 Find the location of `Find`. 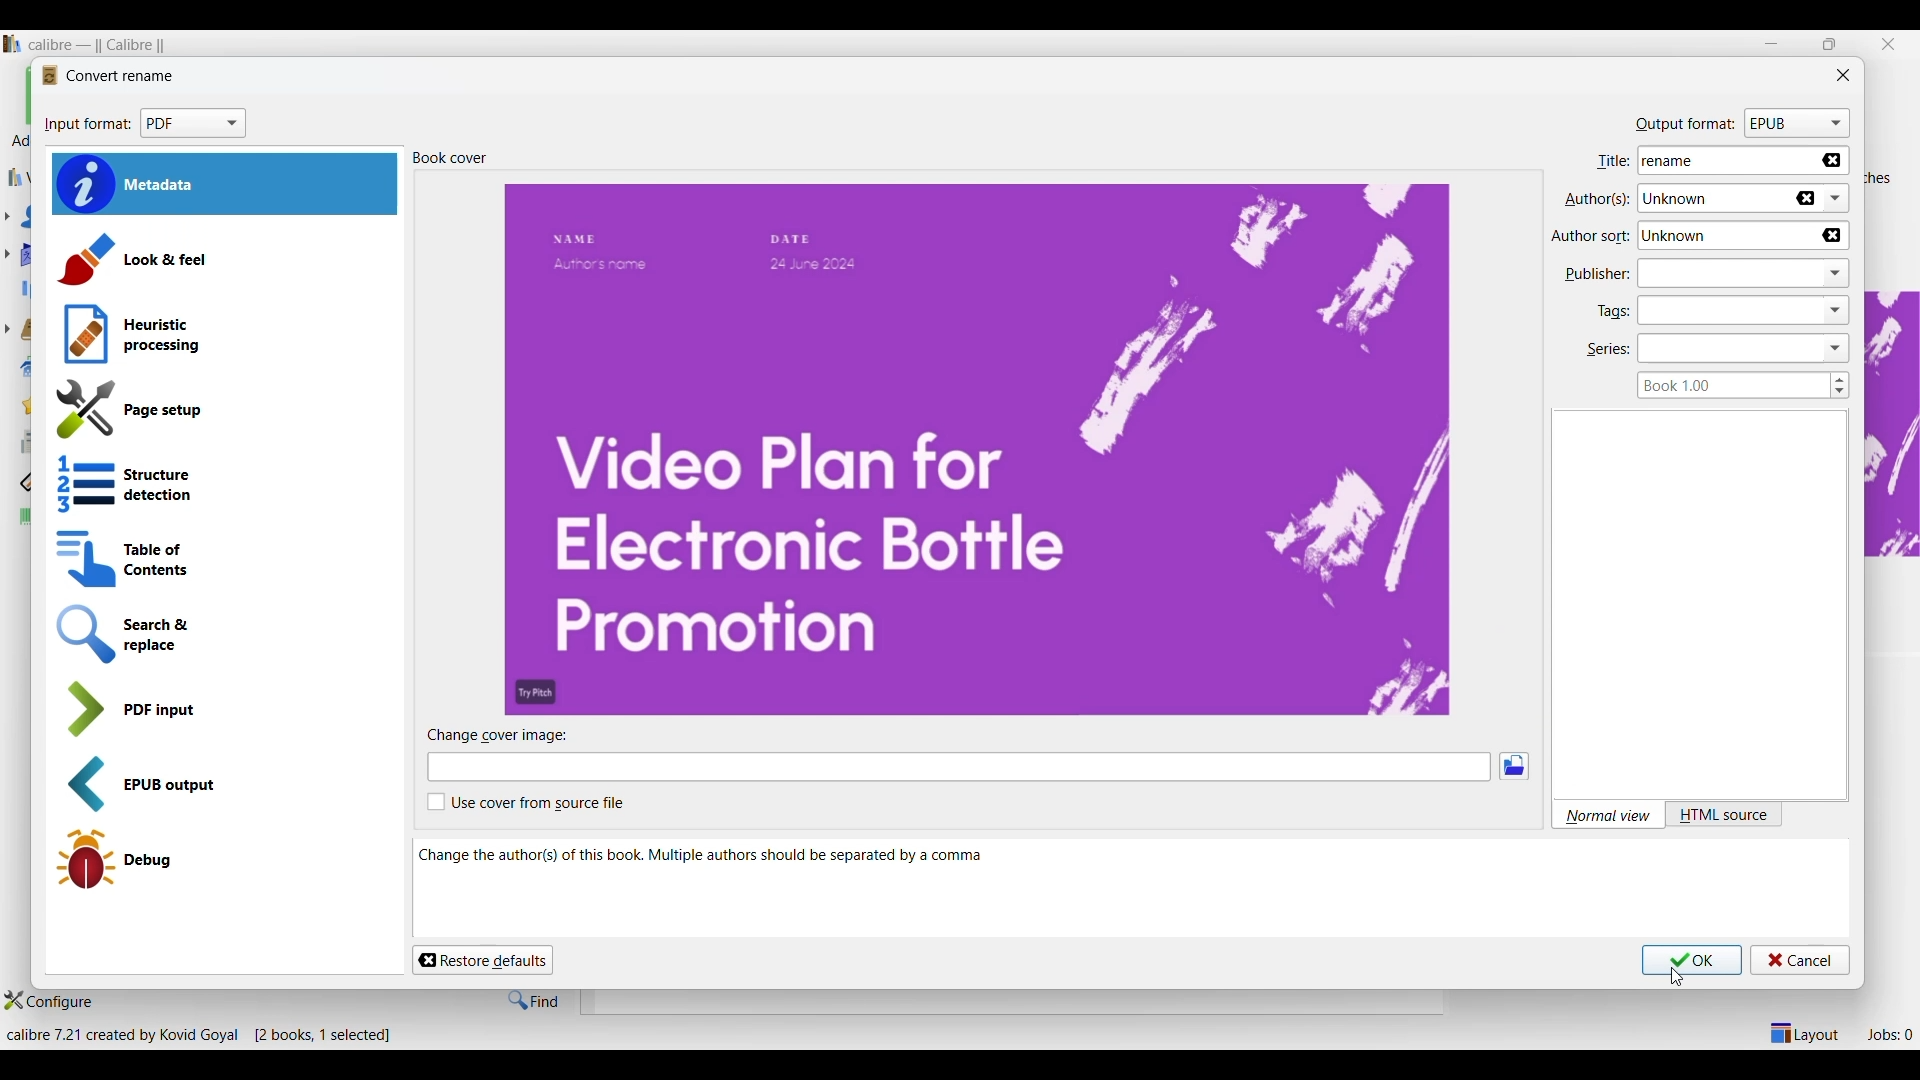

Find is located at coordinates (534, 1002).